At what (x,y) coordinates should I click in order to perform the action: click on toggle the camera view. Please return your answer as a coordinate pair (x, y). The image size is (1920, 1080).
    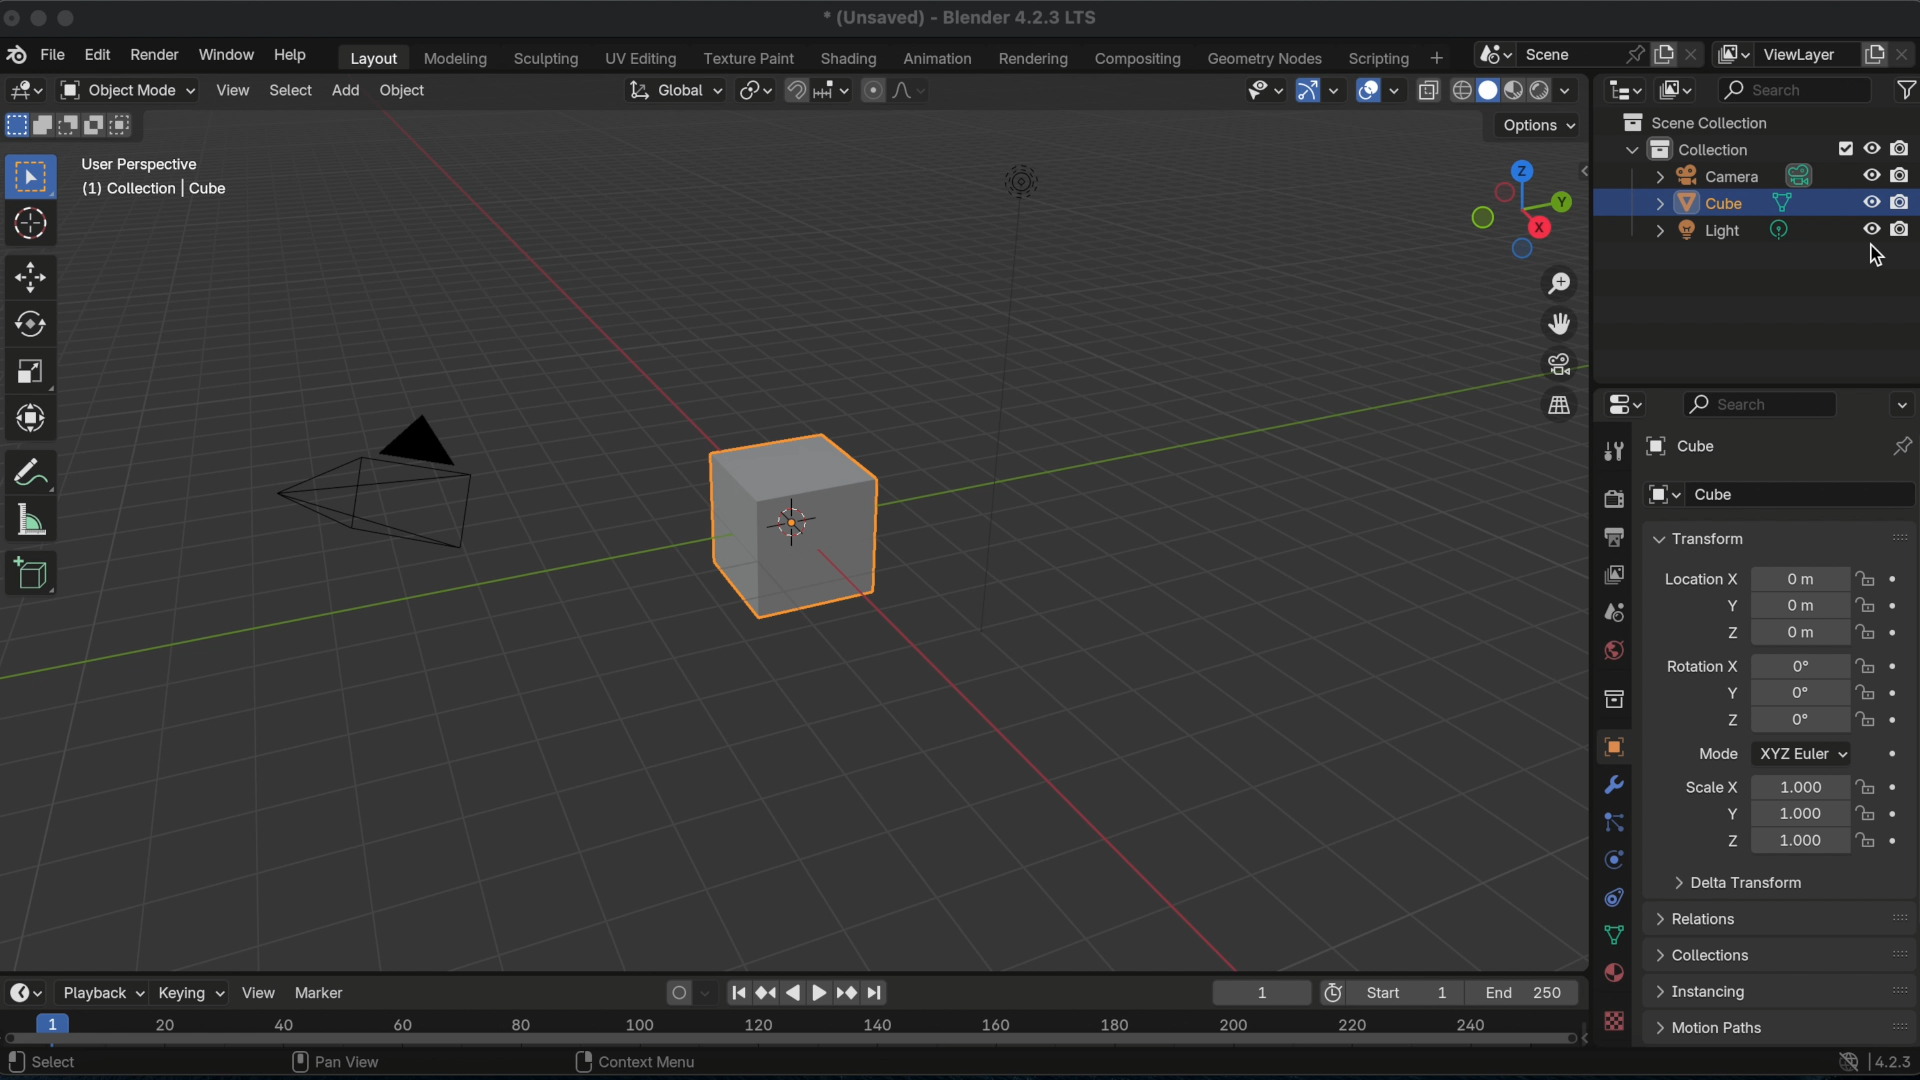
    Looking at the image, I should click on (1557, 361).